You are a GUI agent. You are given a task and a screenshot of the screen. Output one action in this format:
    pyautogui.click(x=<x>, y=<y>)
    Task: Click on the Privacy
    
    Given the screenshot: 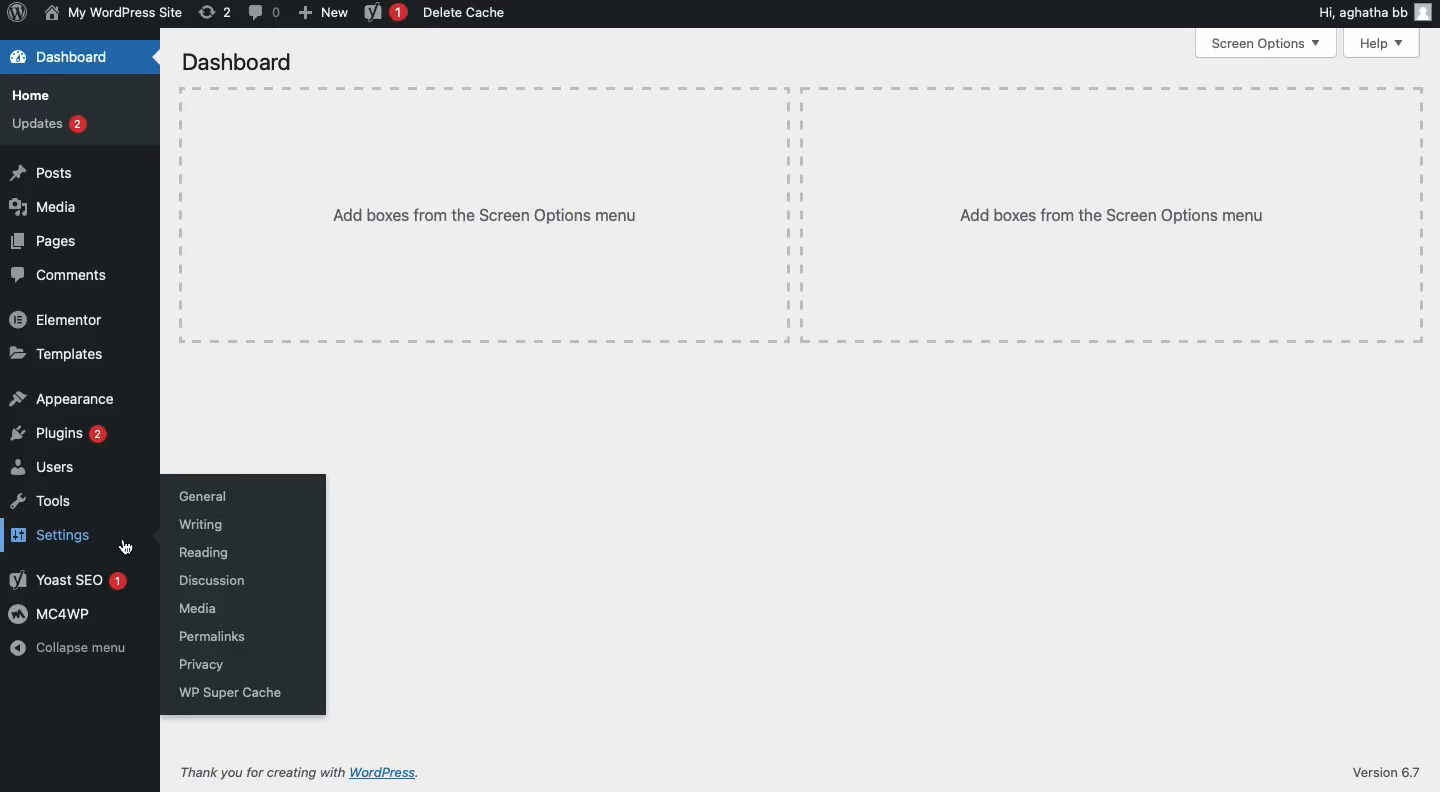 What is the action you would take?
    pyautogui.click(x=202, y=665)
    